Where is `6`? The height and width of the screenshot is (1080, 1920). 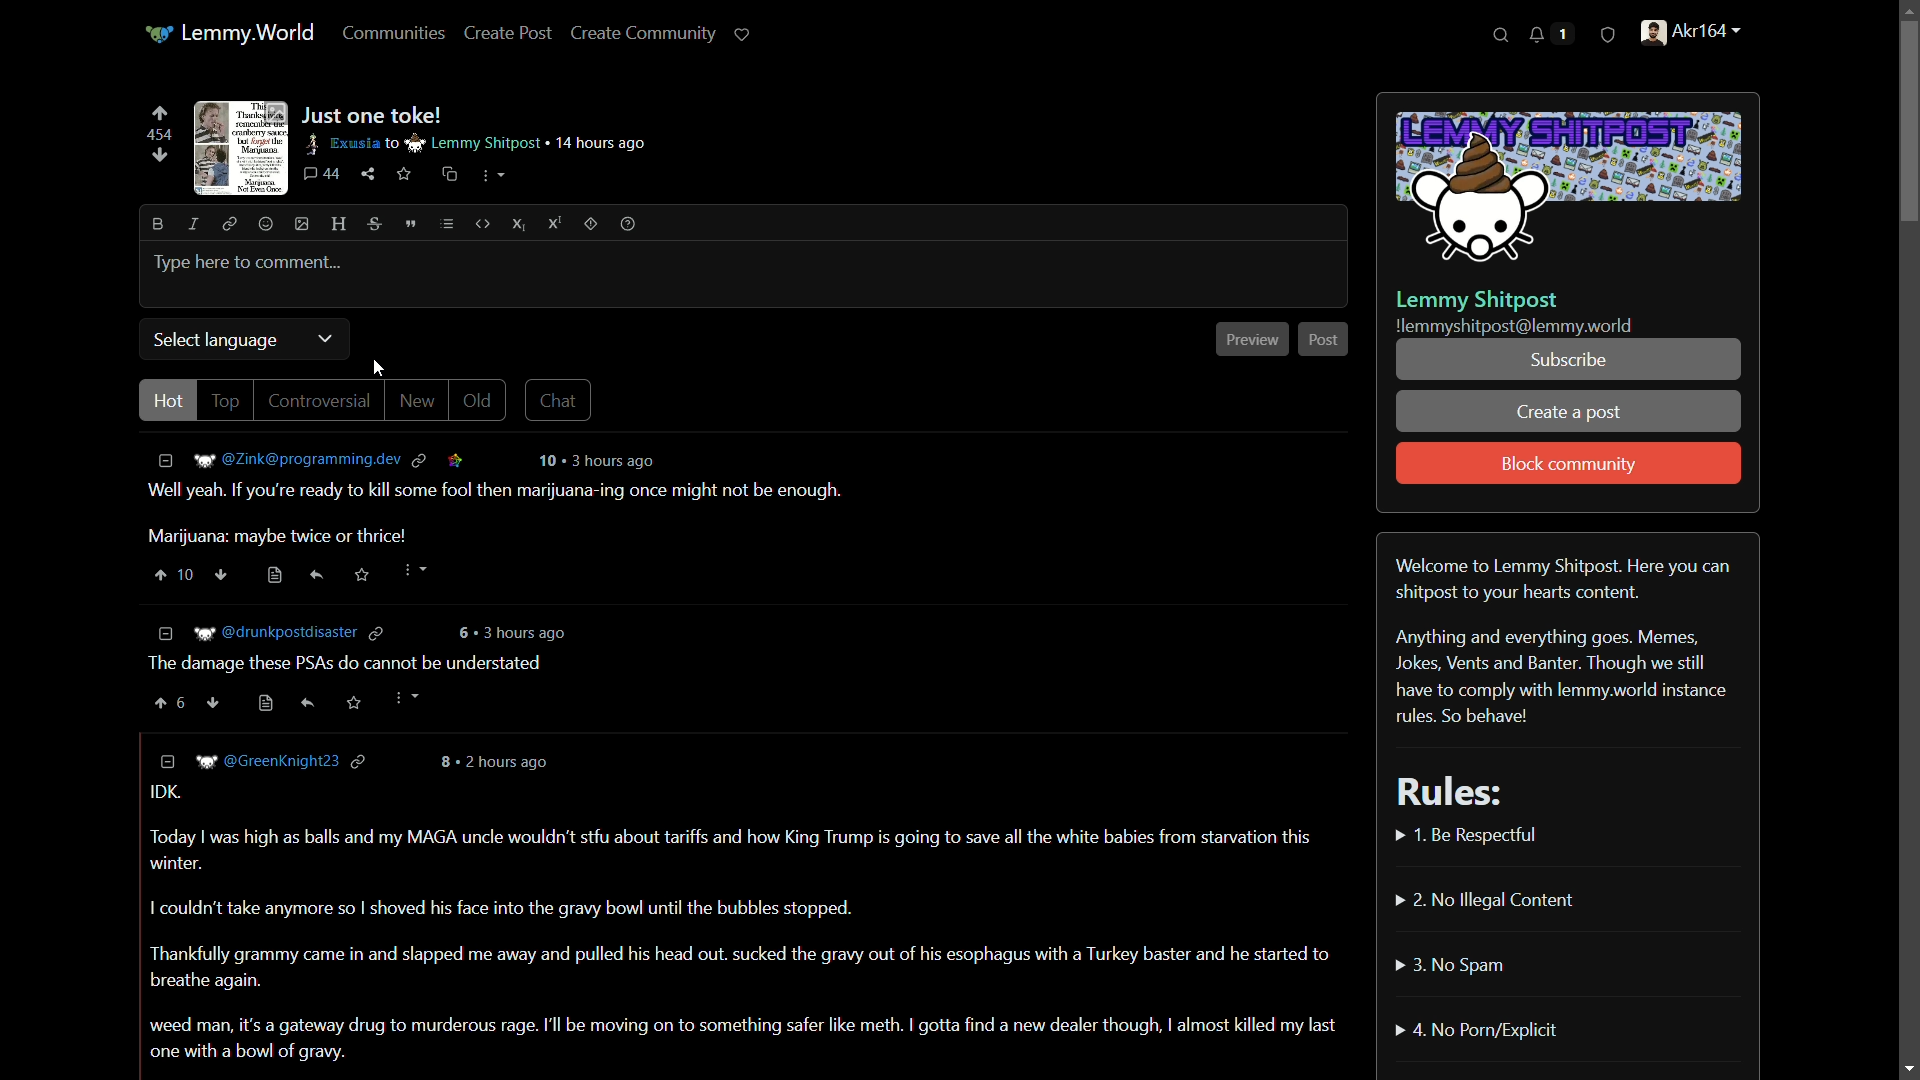 6 is located at coordinates (186, 701).